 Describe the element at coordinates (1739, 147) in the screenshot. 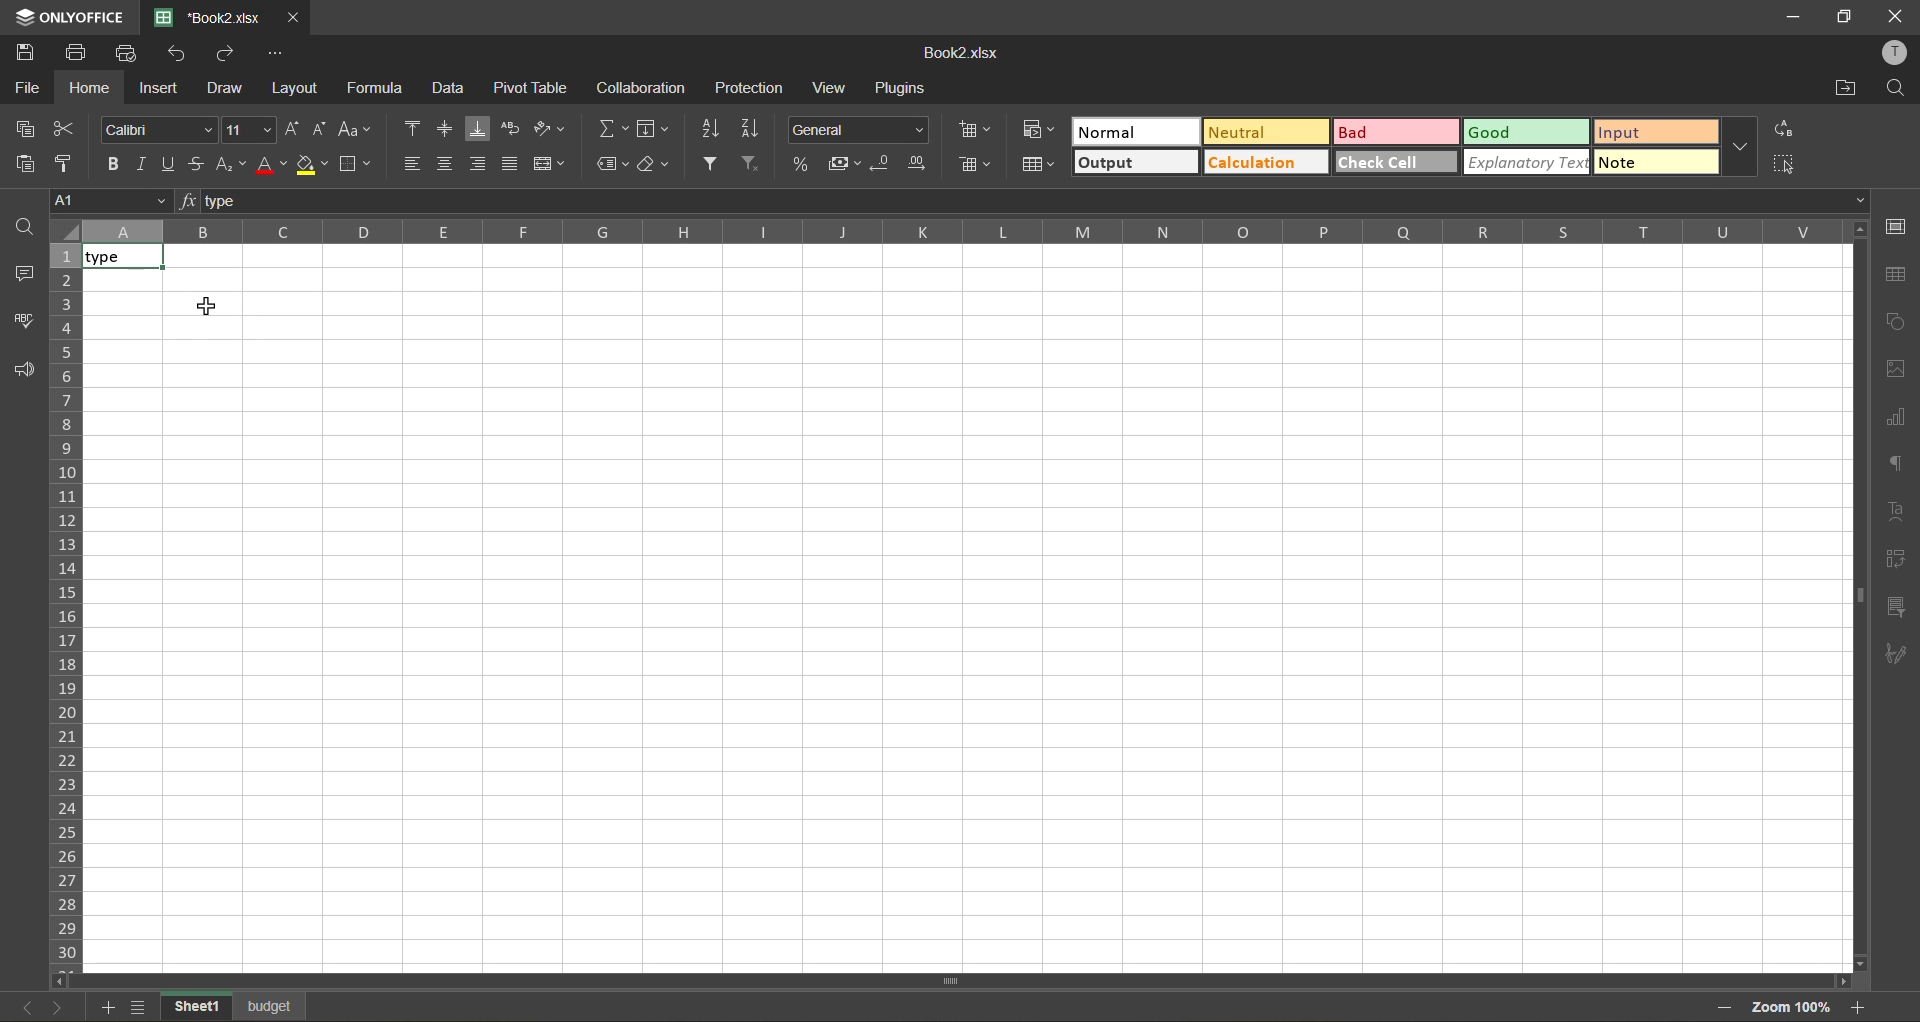

I see `more options` at that location.